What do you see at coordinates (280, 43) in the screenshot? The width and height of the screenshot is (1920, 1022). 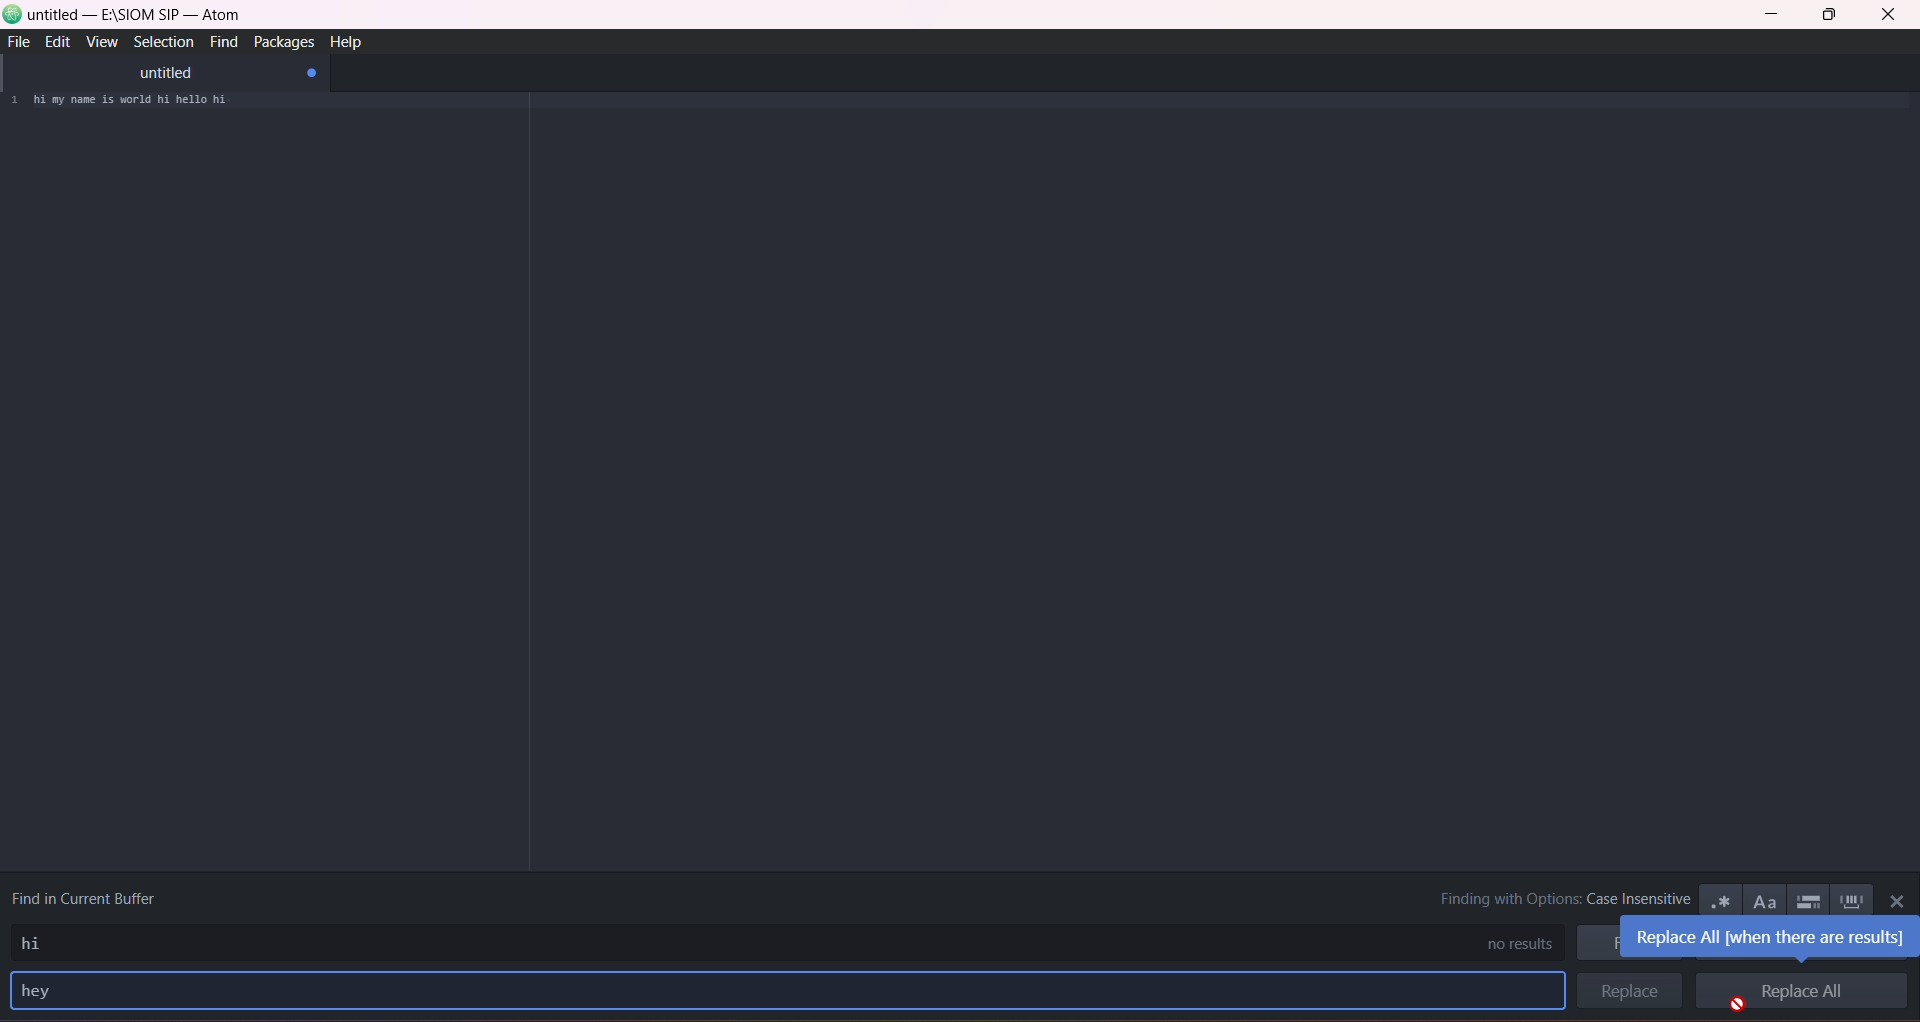 I see `packages` at bounding box center [280, 43].